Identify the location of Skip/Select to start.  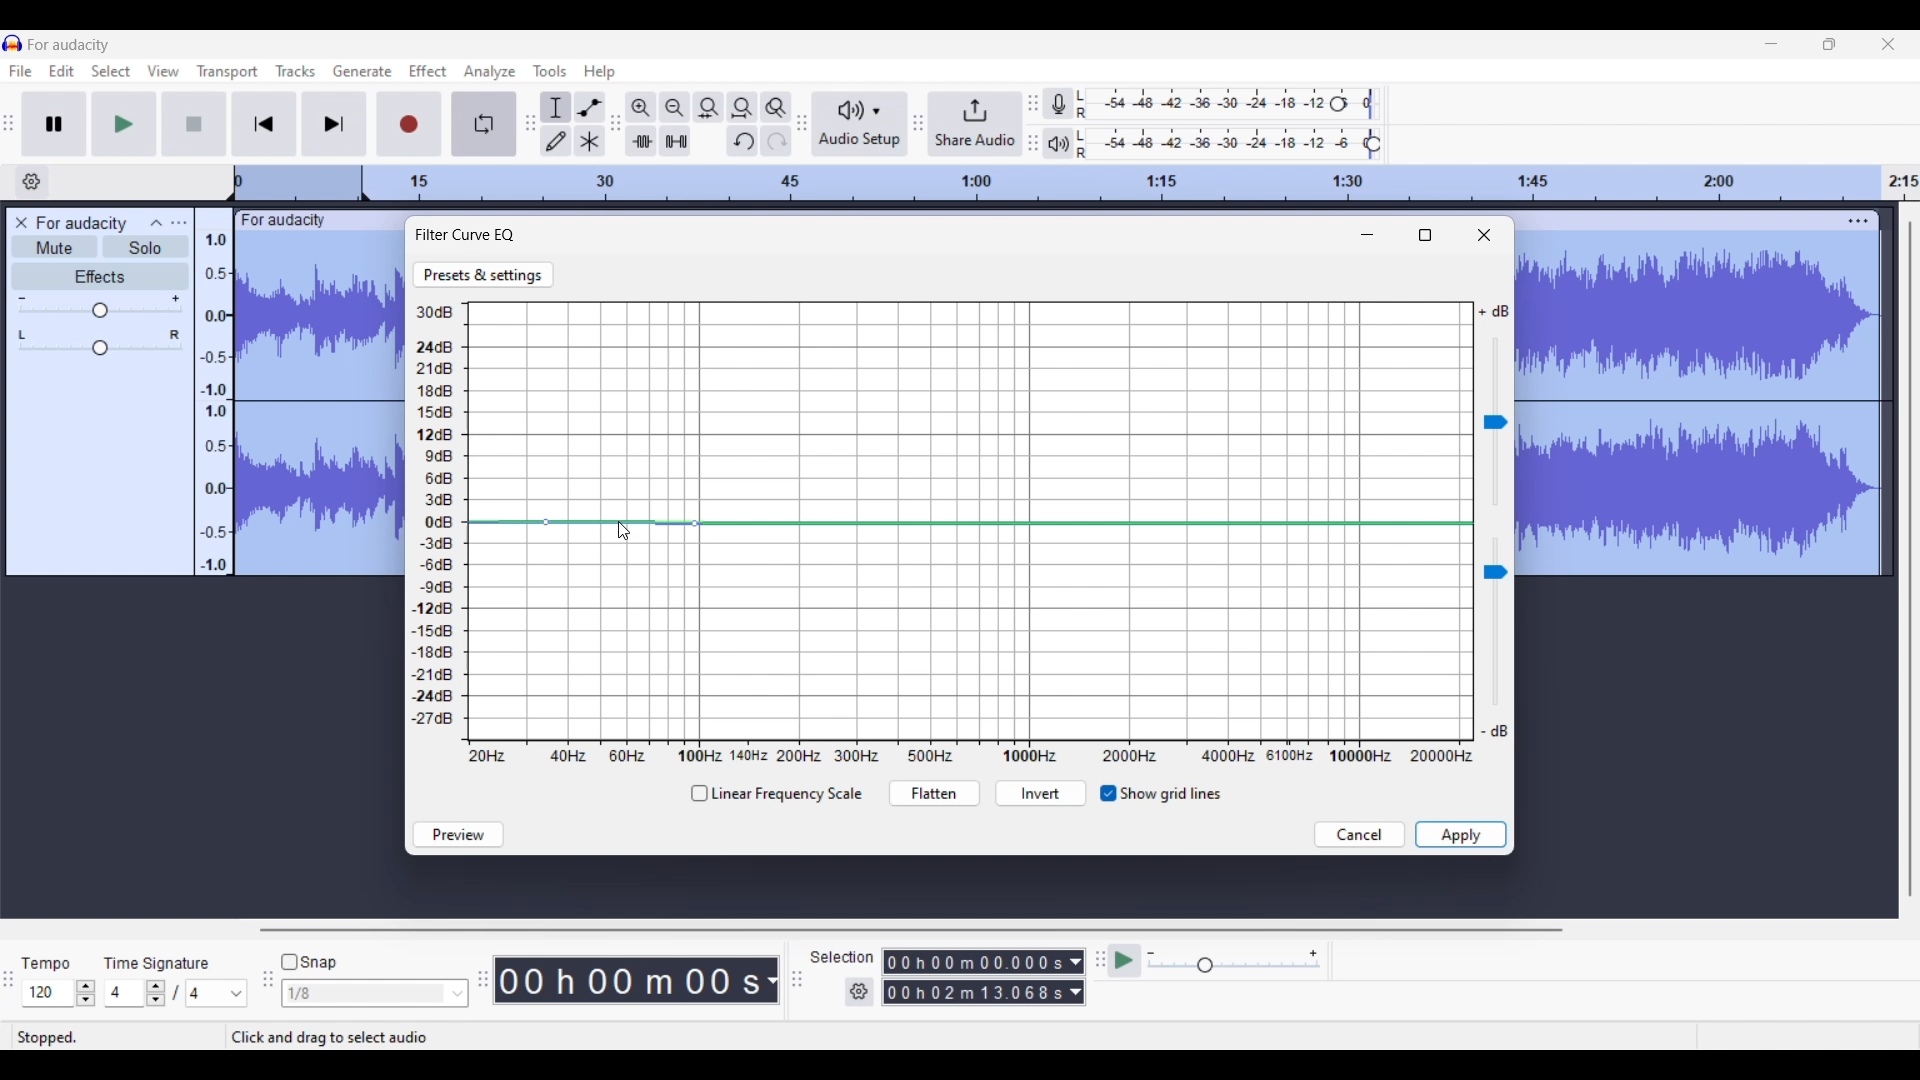
(264, 124).